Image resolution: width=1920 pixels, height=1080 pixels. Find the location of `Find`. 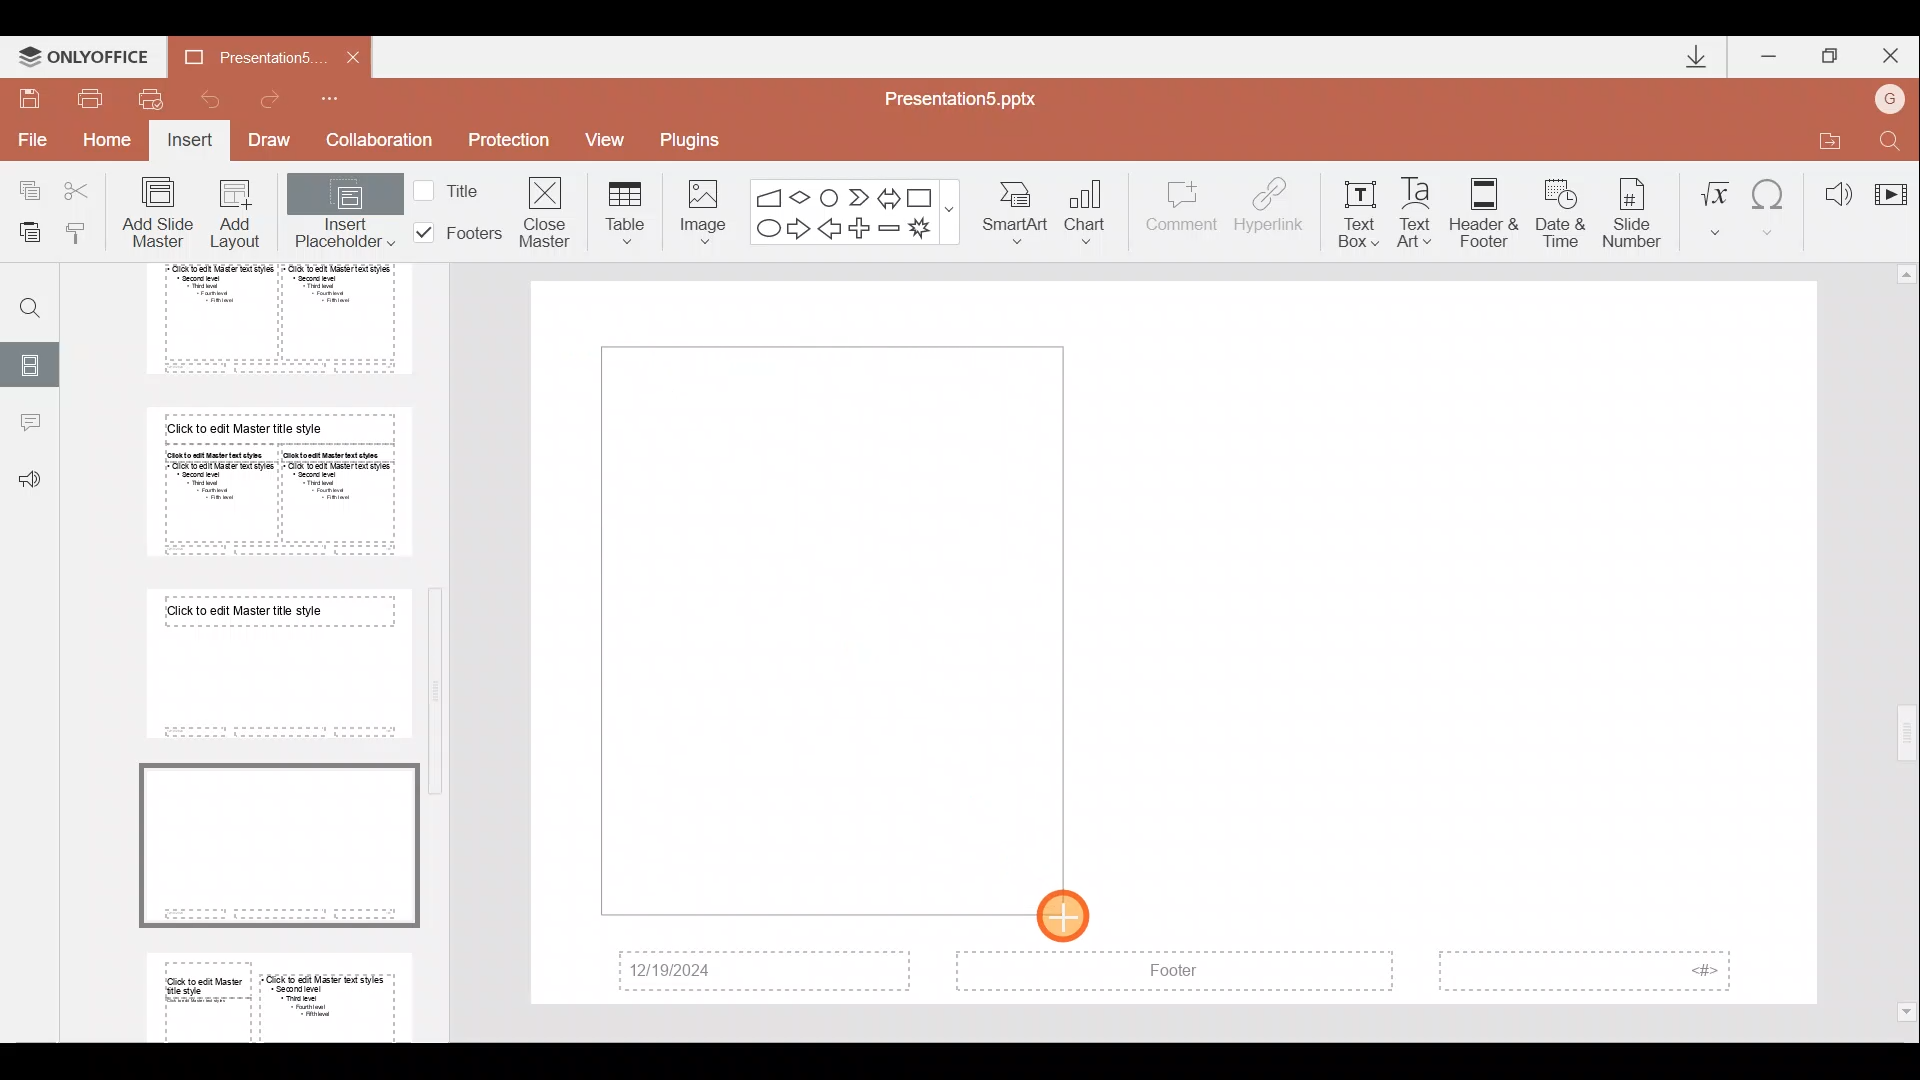

Find is located at coordinates (23, 300).